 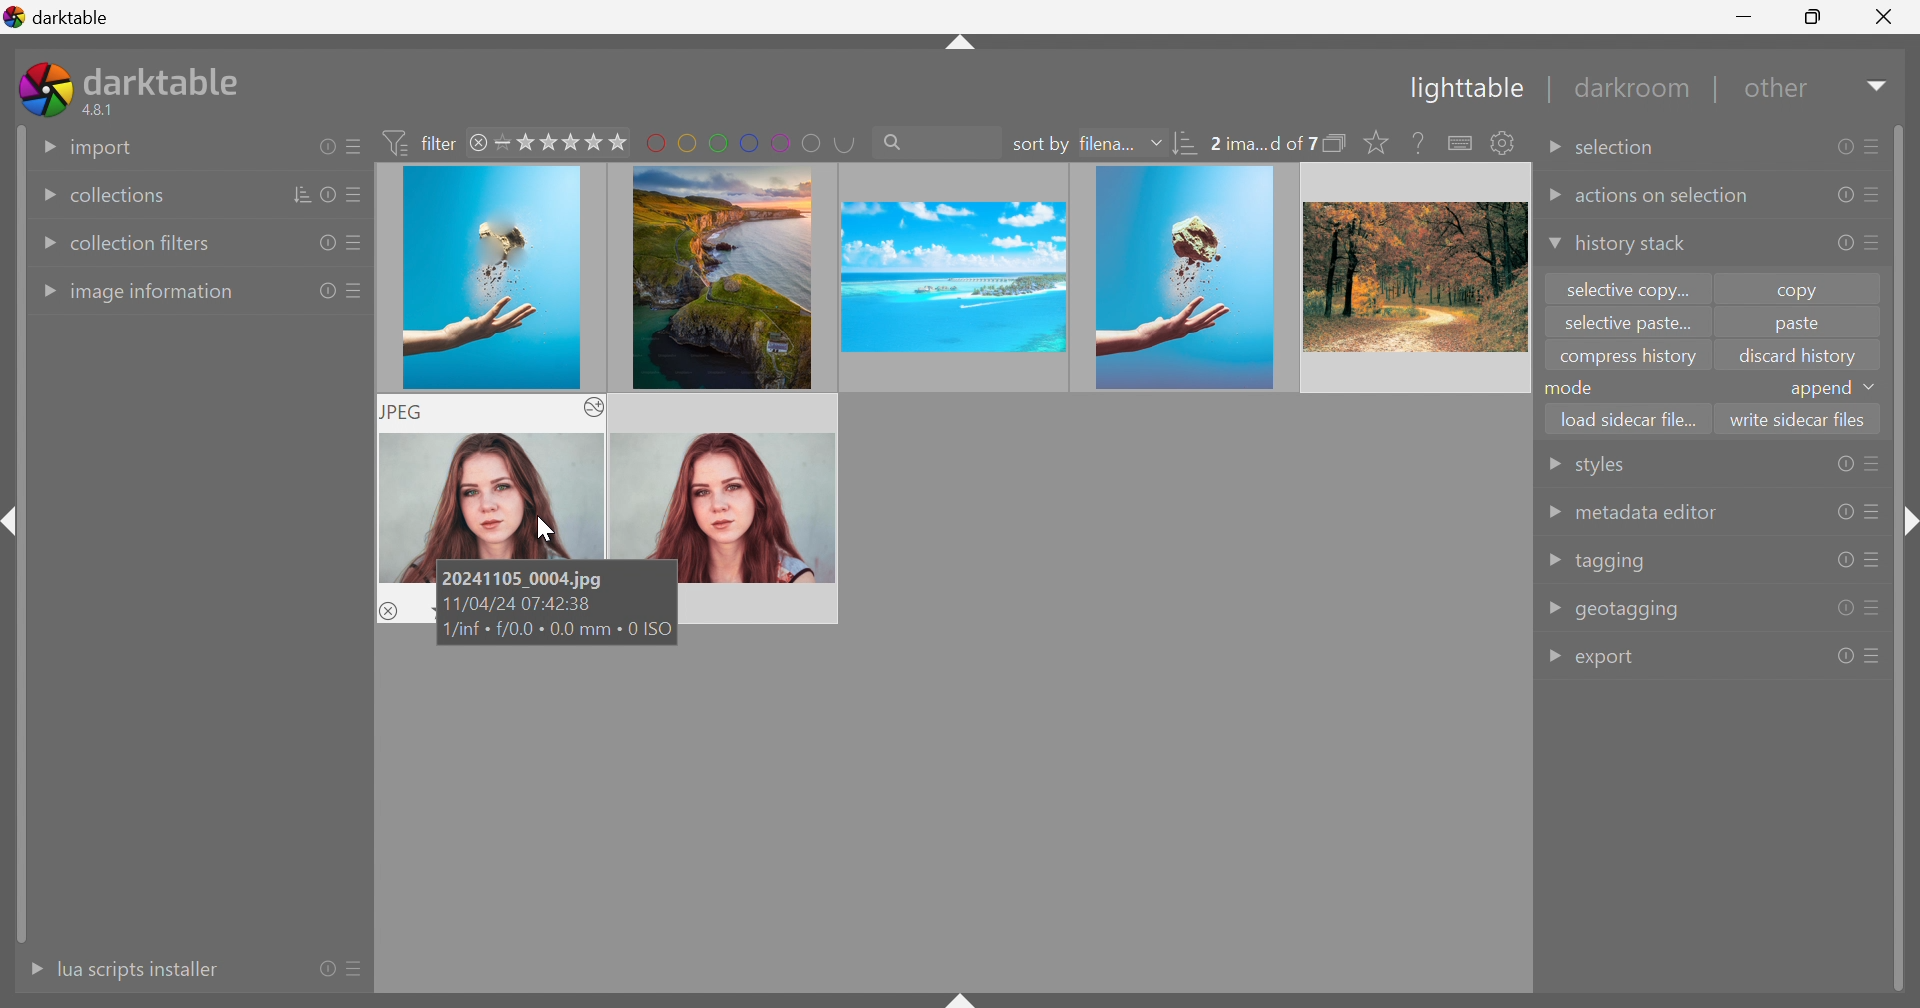 What do you see at coordinates (1554, 560) in the screenshot?
I see `Drop Down` at bounding box center [1554, 560].